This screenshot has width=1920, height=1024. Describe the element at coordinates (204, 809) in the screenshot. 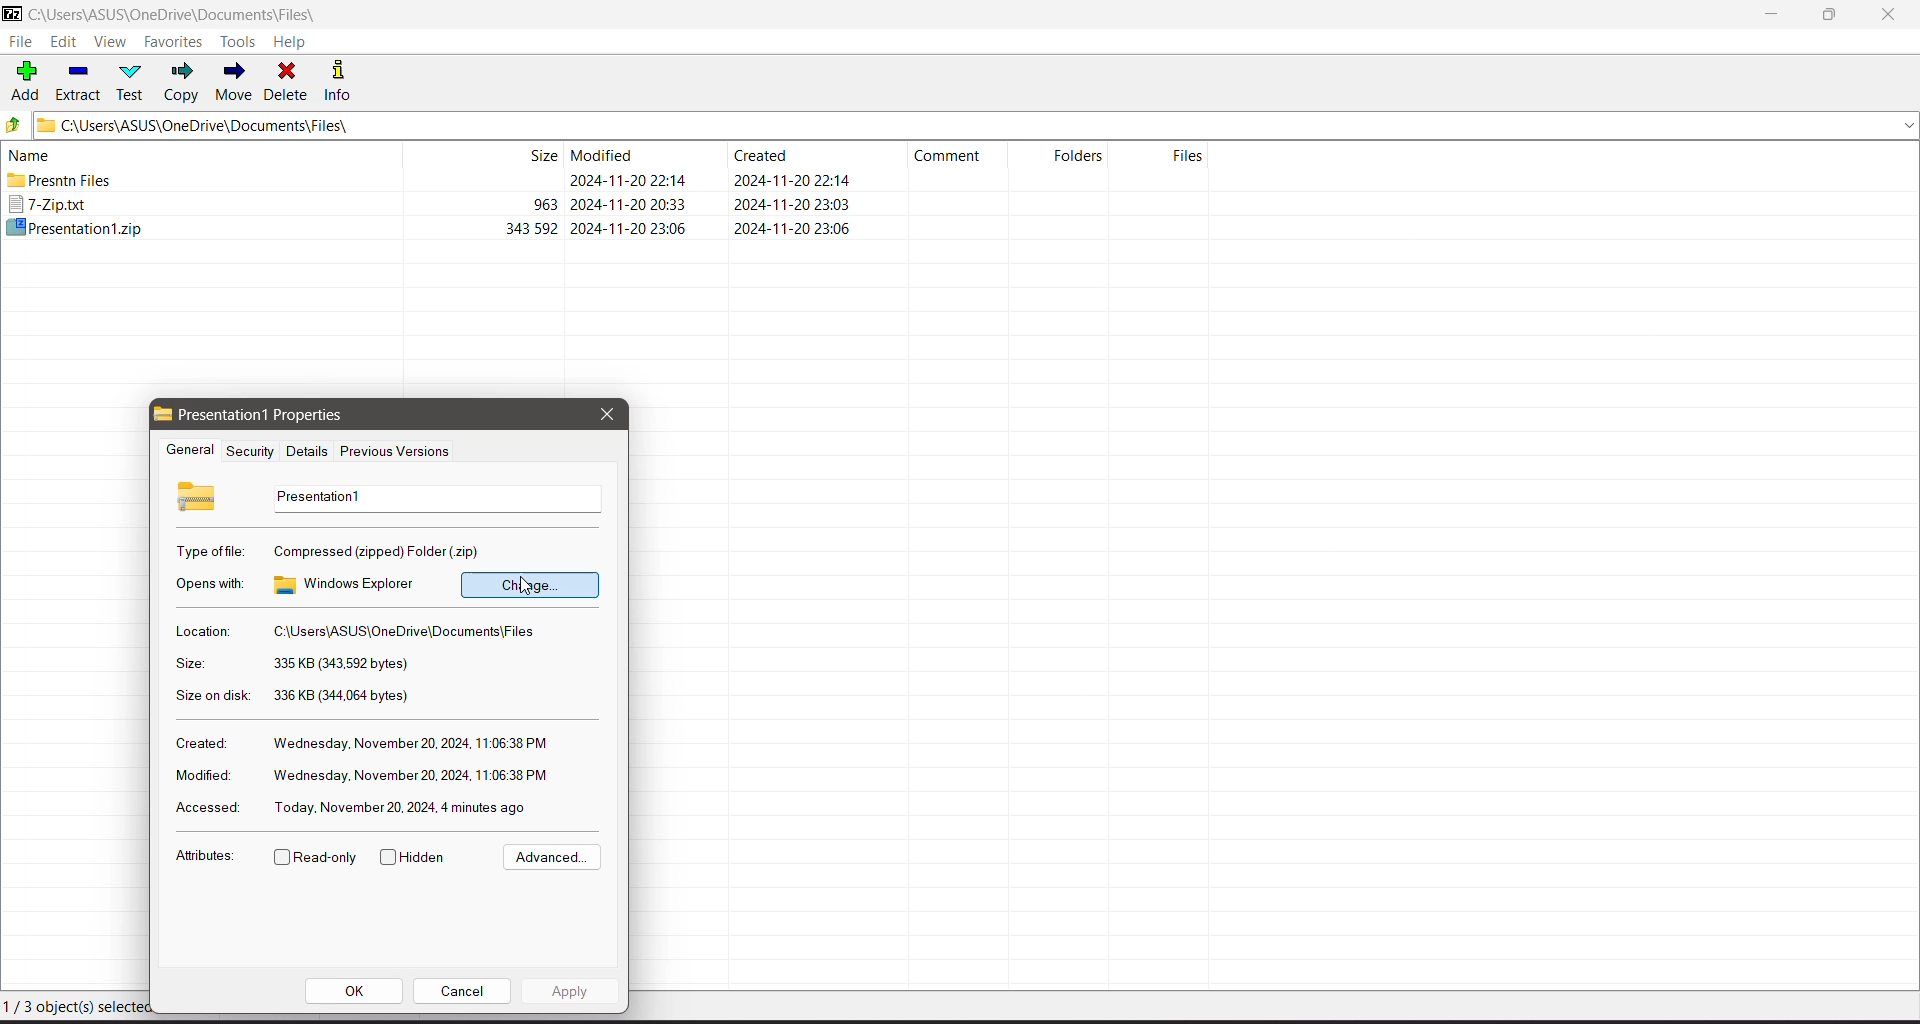

I see `Accessed` at that location.